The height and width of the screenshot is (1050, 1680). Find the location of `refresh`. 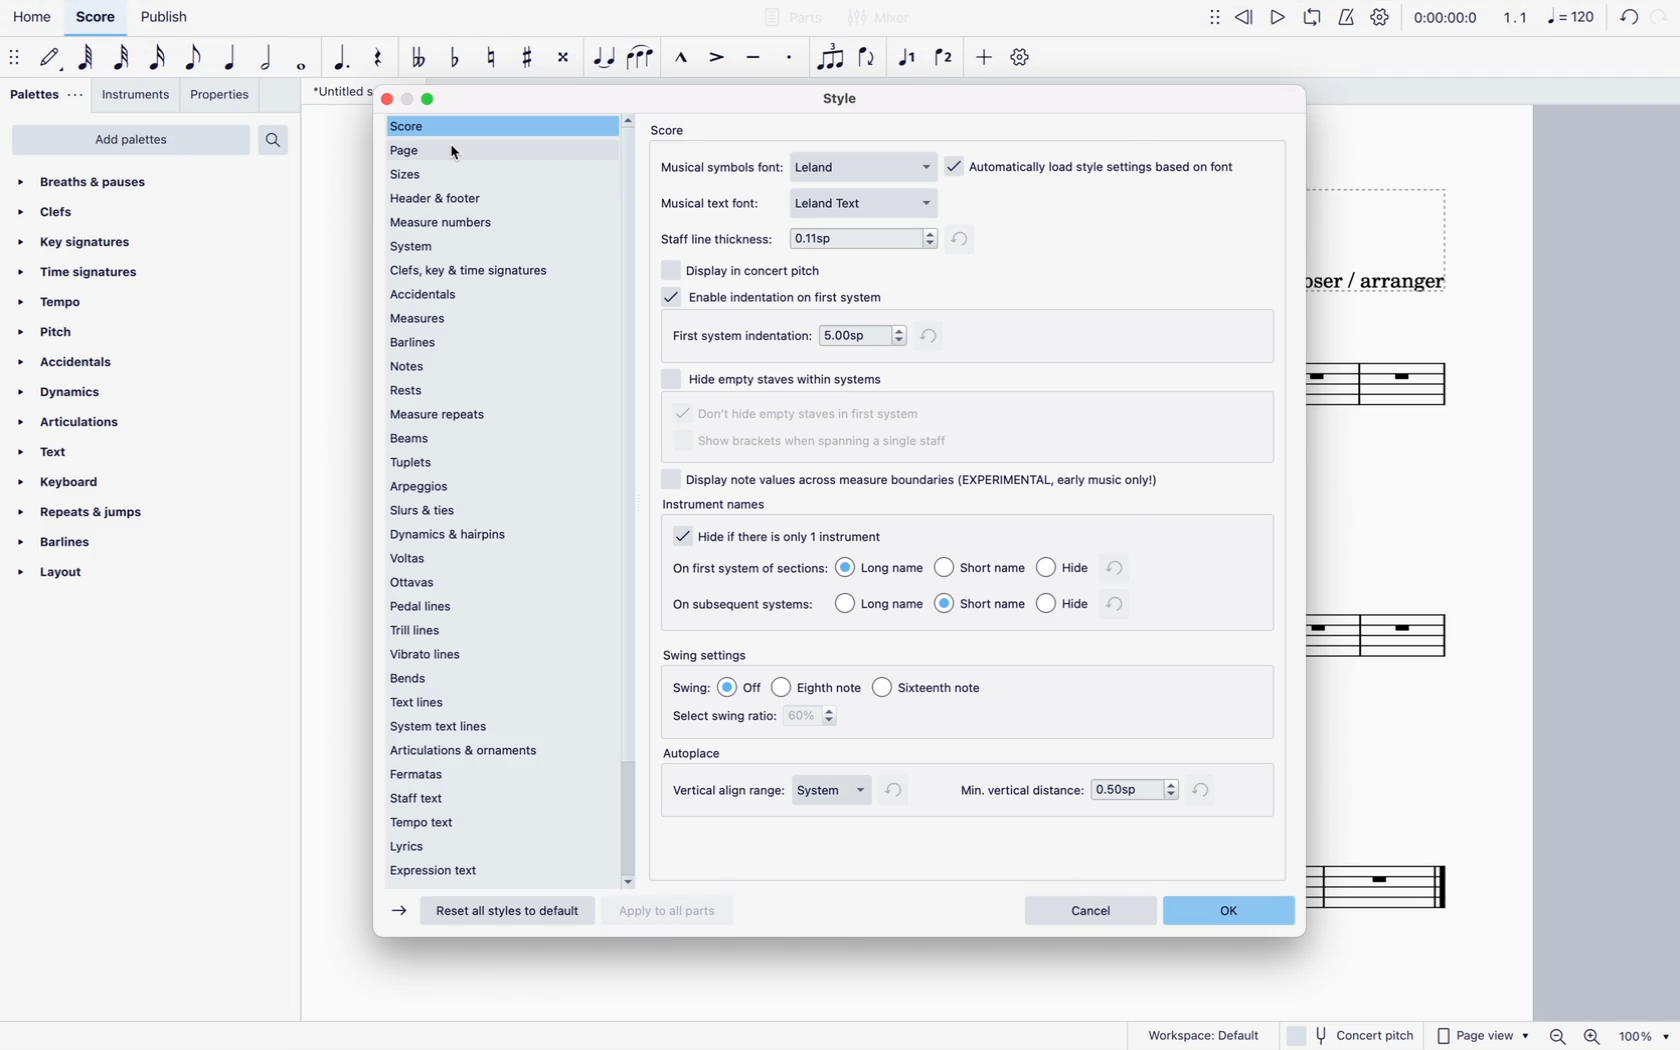

refresh is located at coordinates (1120, 569).